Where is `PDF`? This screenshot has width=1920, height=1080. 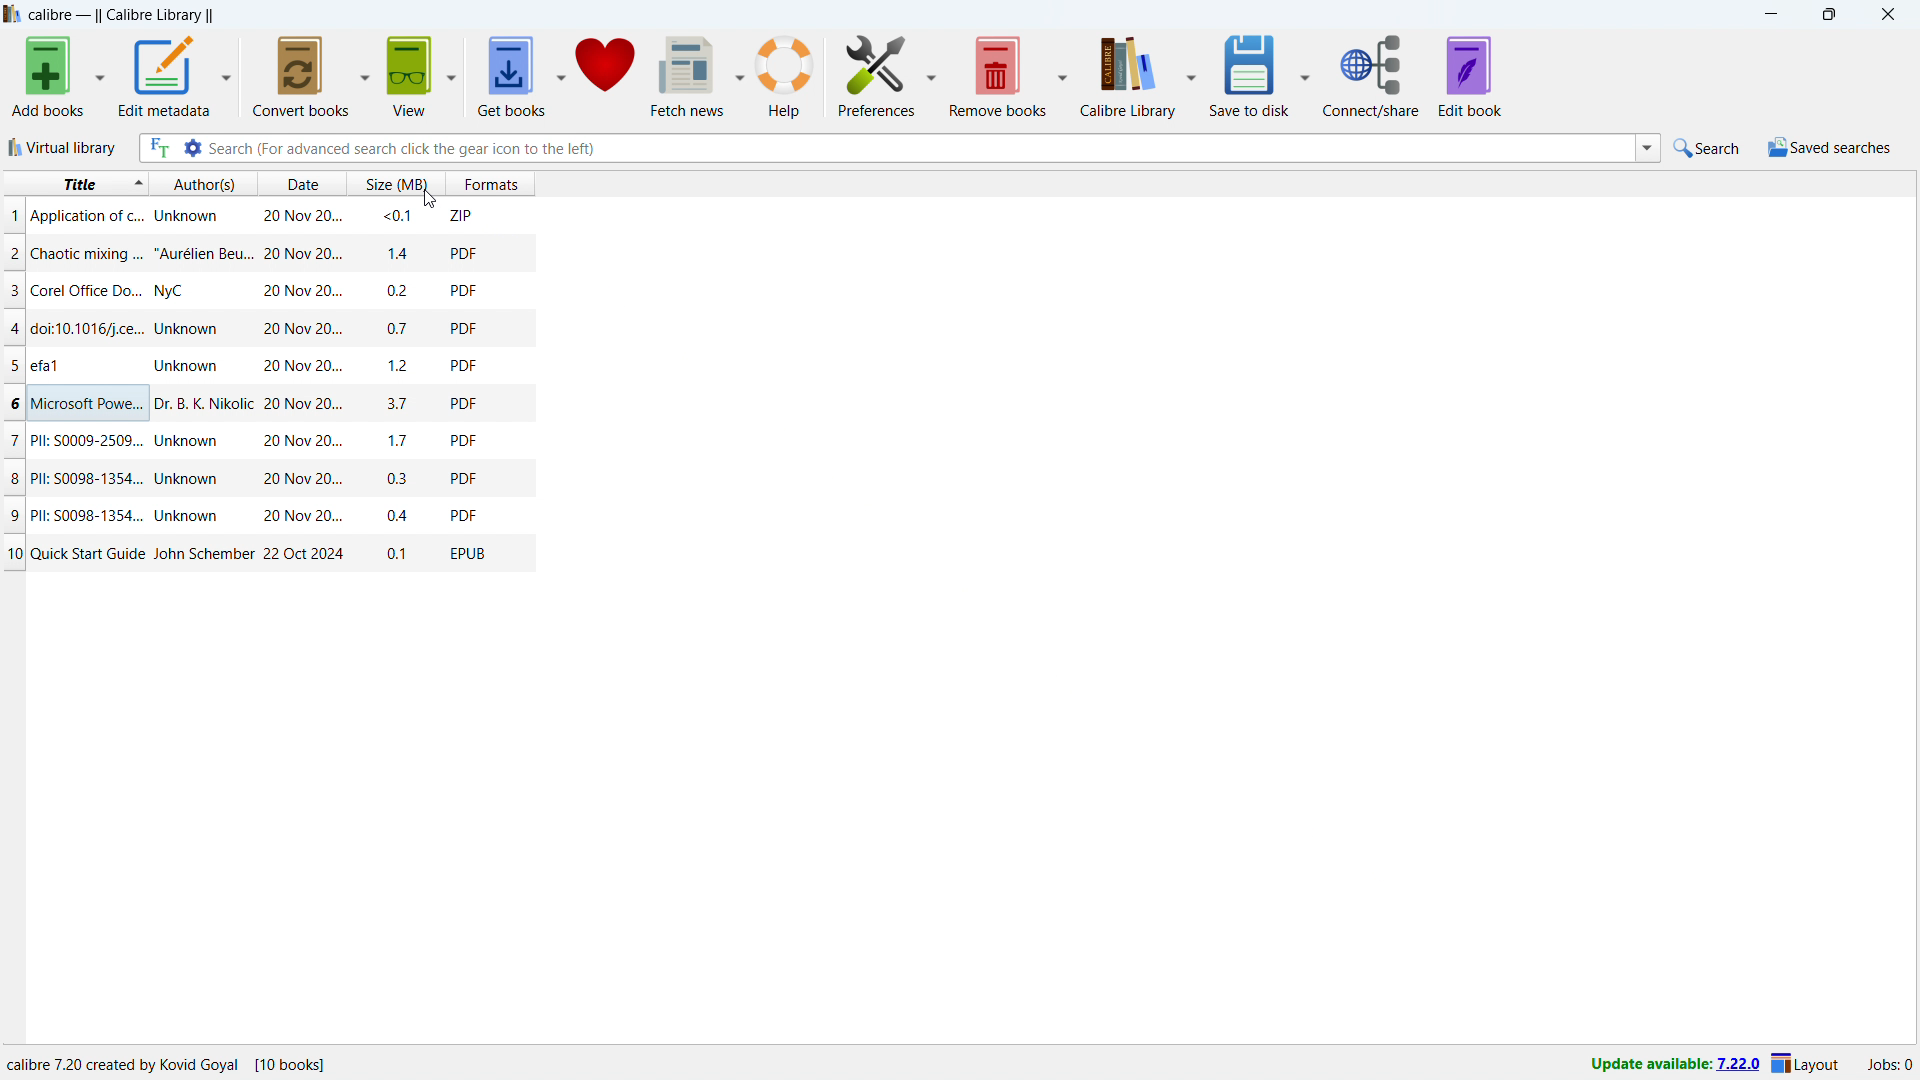
PDF is located at coordinates (462, 403).